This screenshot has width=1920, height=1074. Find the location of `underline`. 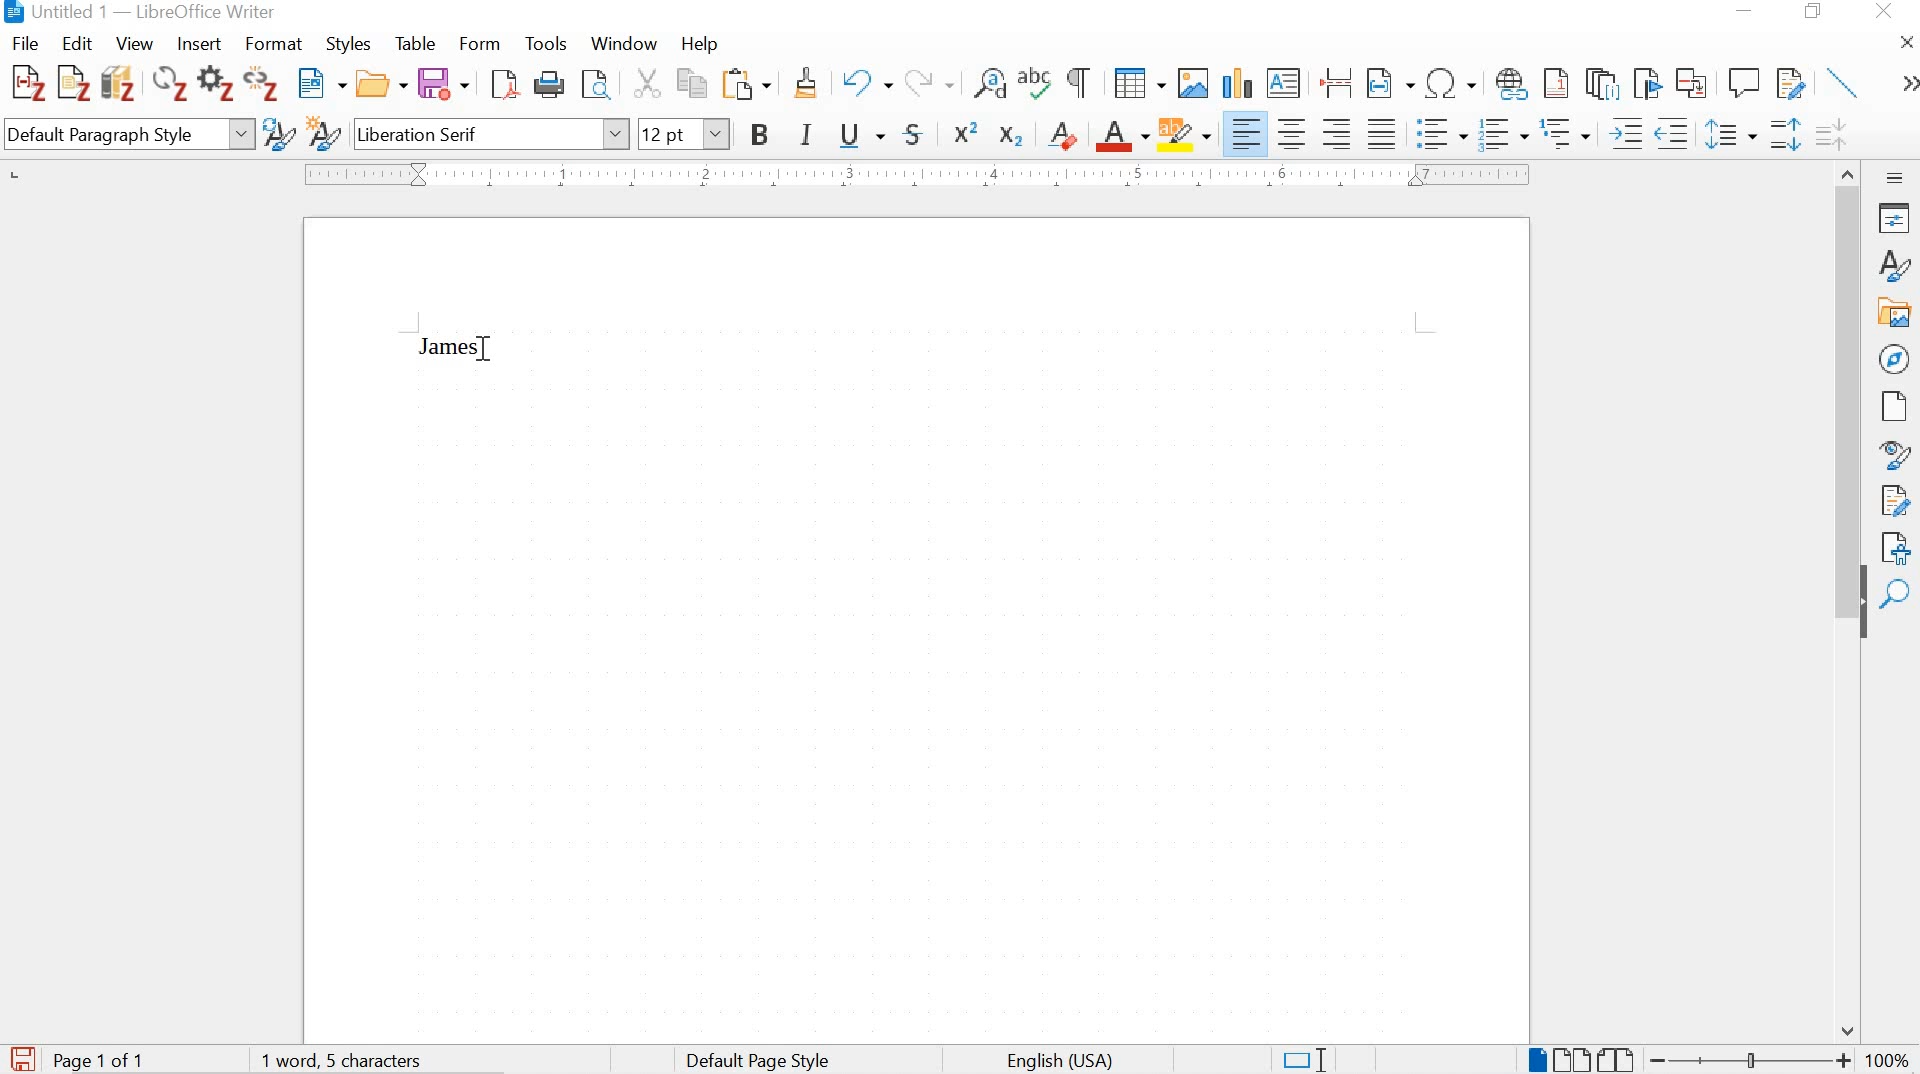

underline is located at coordinates (862, 137).